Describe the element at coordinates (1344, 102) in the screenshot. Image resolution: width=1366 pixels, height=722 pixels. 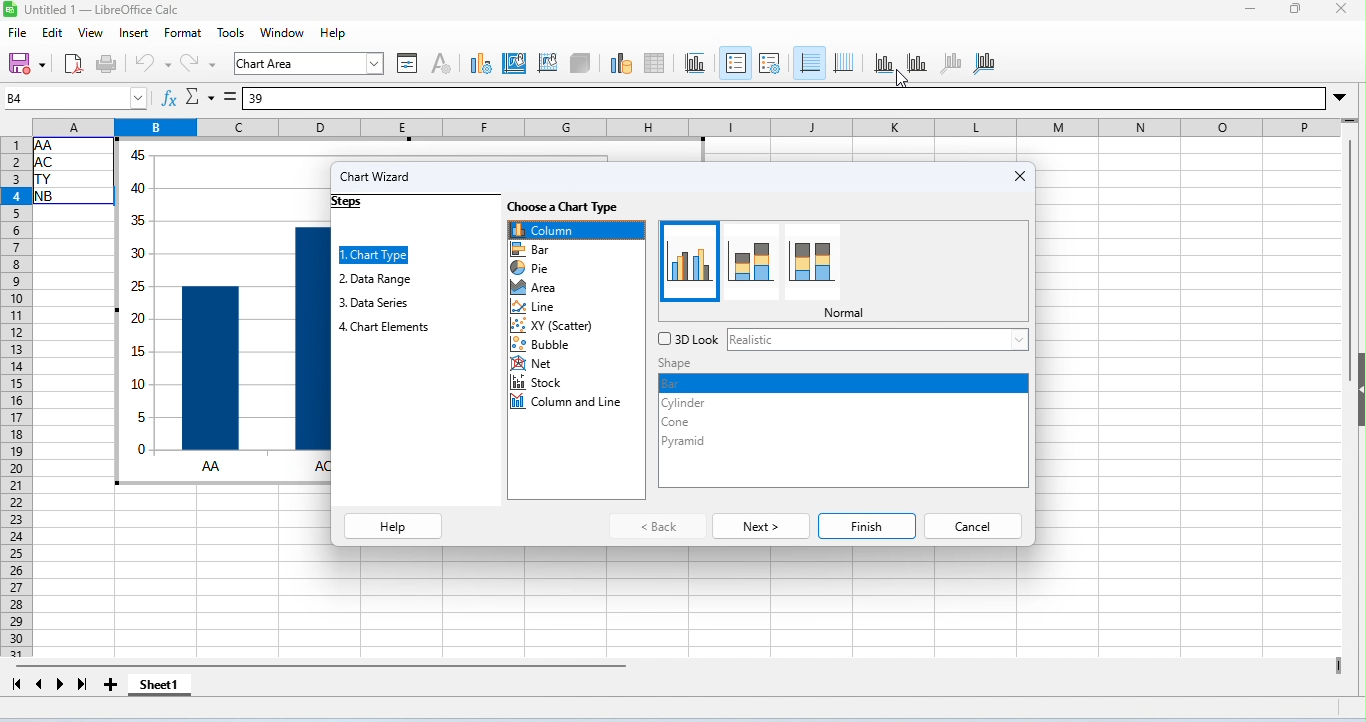
I see `drop down` at that location.